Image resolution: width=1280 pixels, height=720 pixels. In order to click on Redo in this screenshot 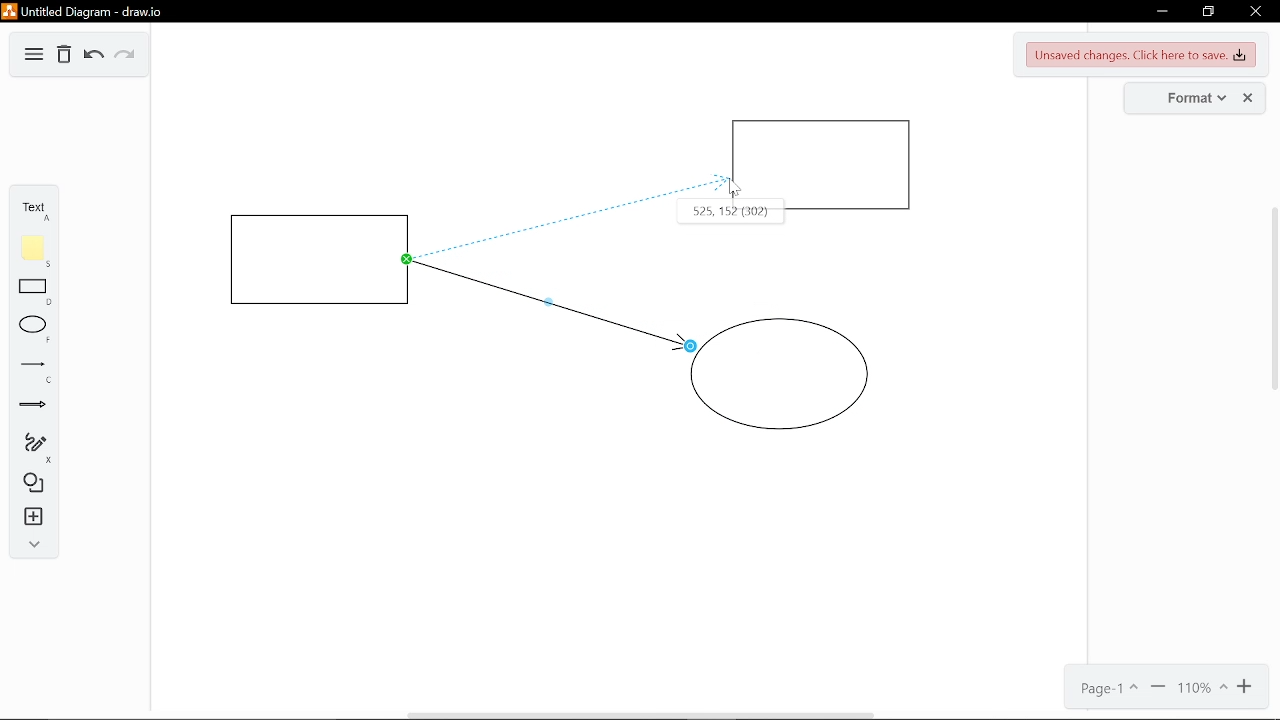, I will do `click(123, 55)`.